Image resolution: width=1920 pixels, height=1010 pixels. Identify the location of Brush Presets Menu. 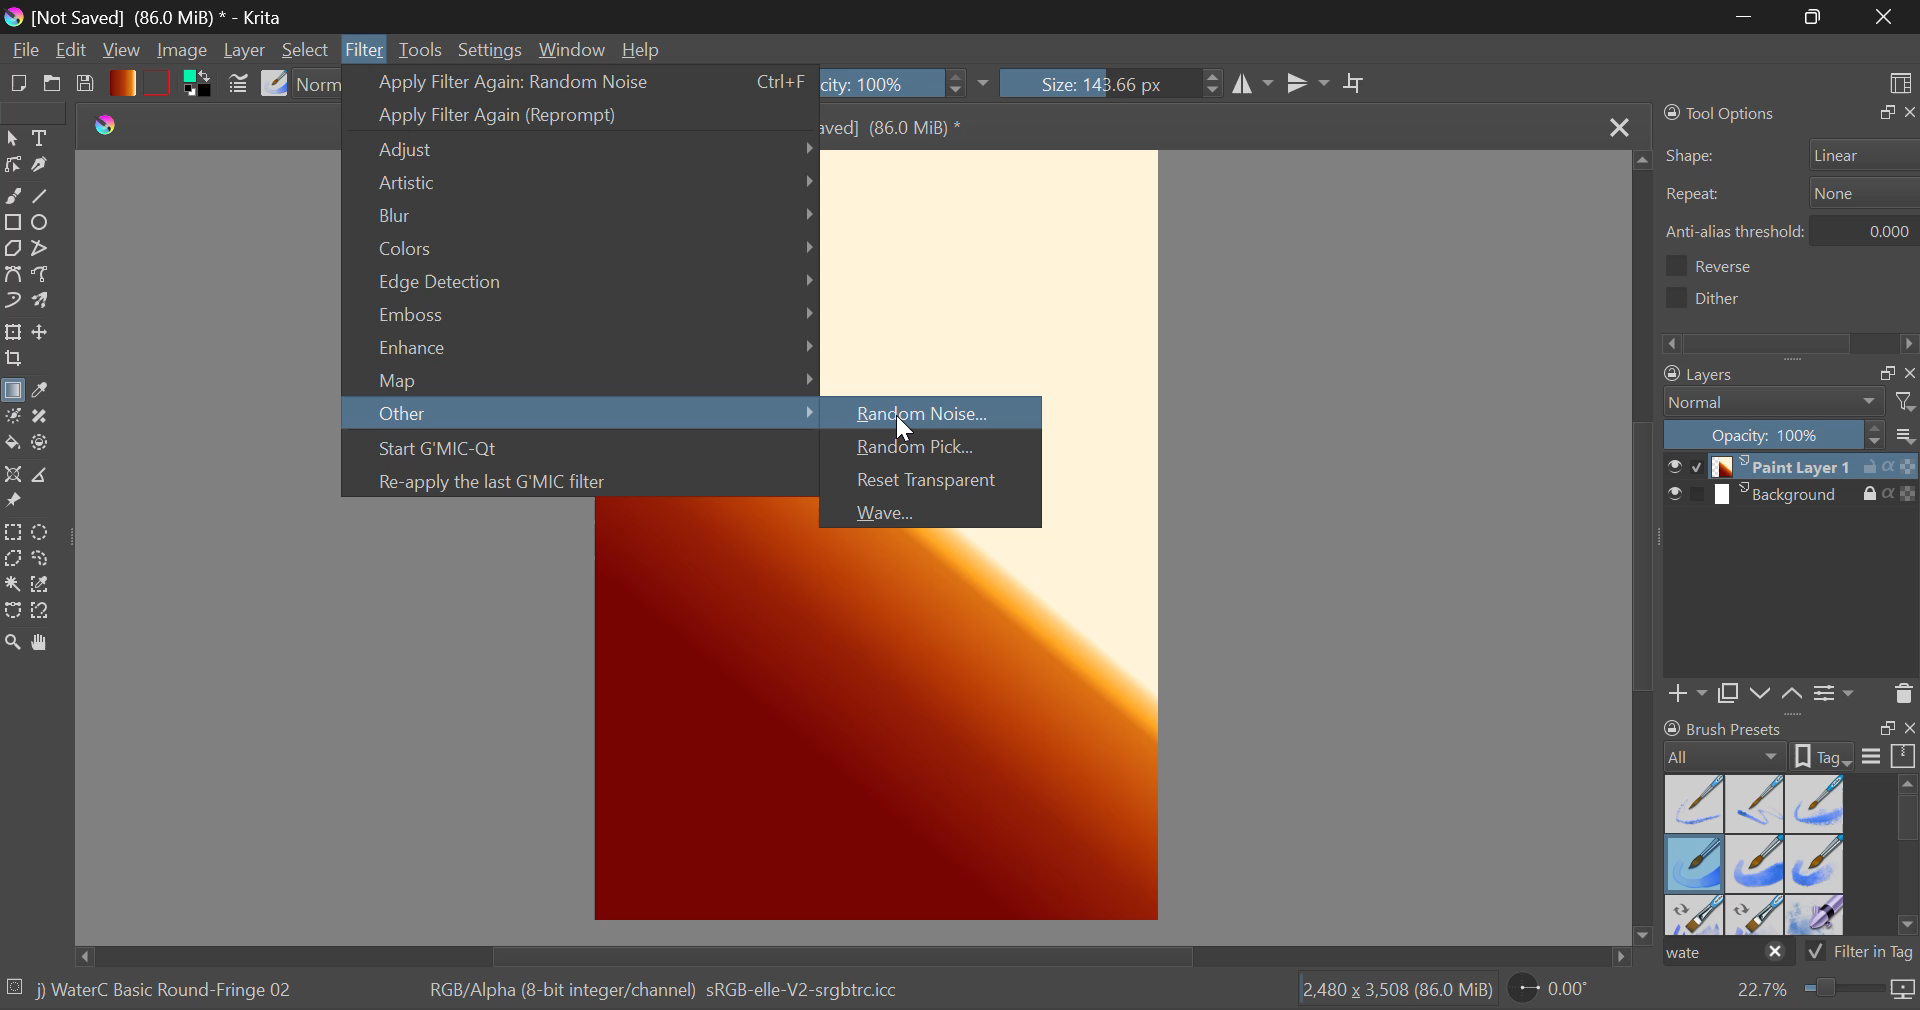
(1754, 853).